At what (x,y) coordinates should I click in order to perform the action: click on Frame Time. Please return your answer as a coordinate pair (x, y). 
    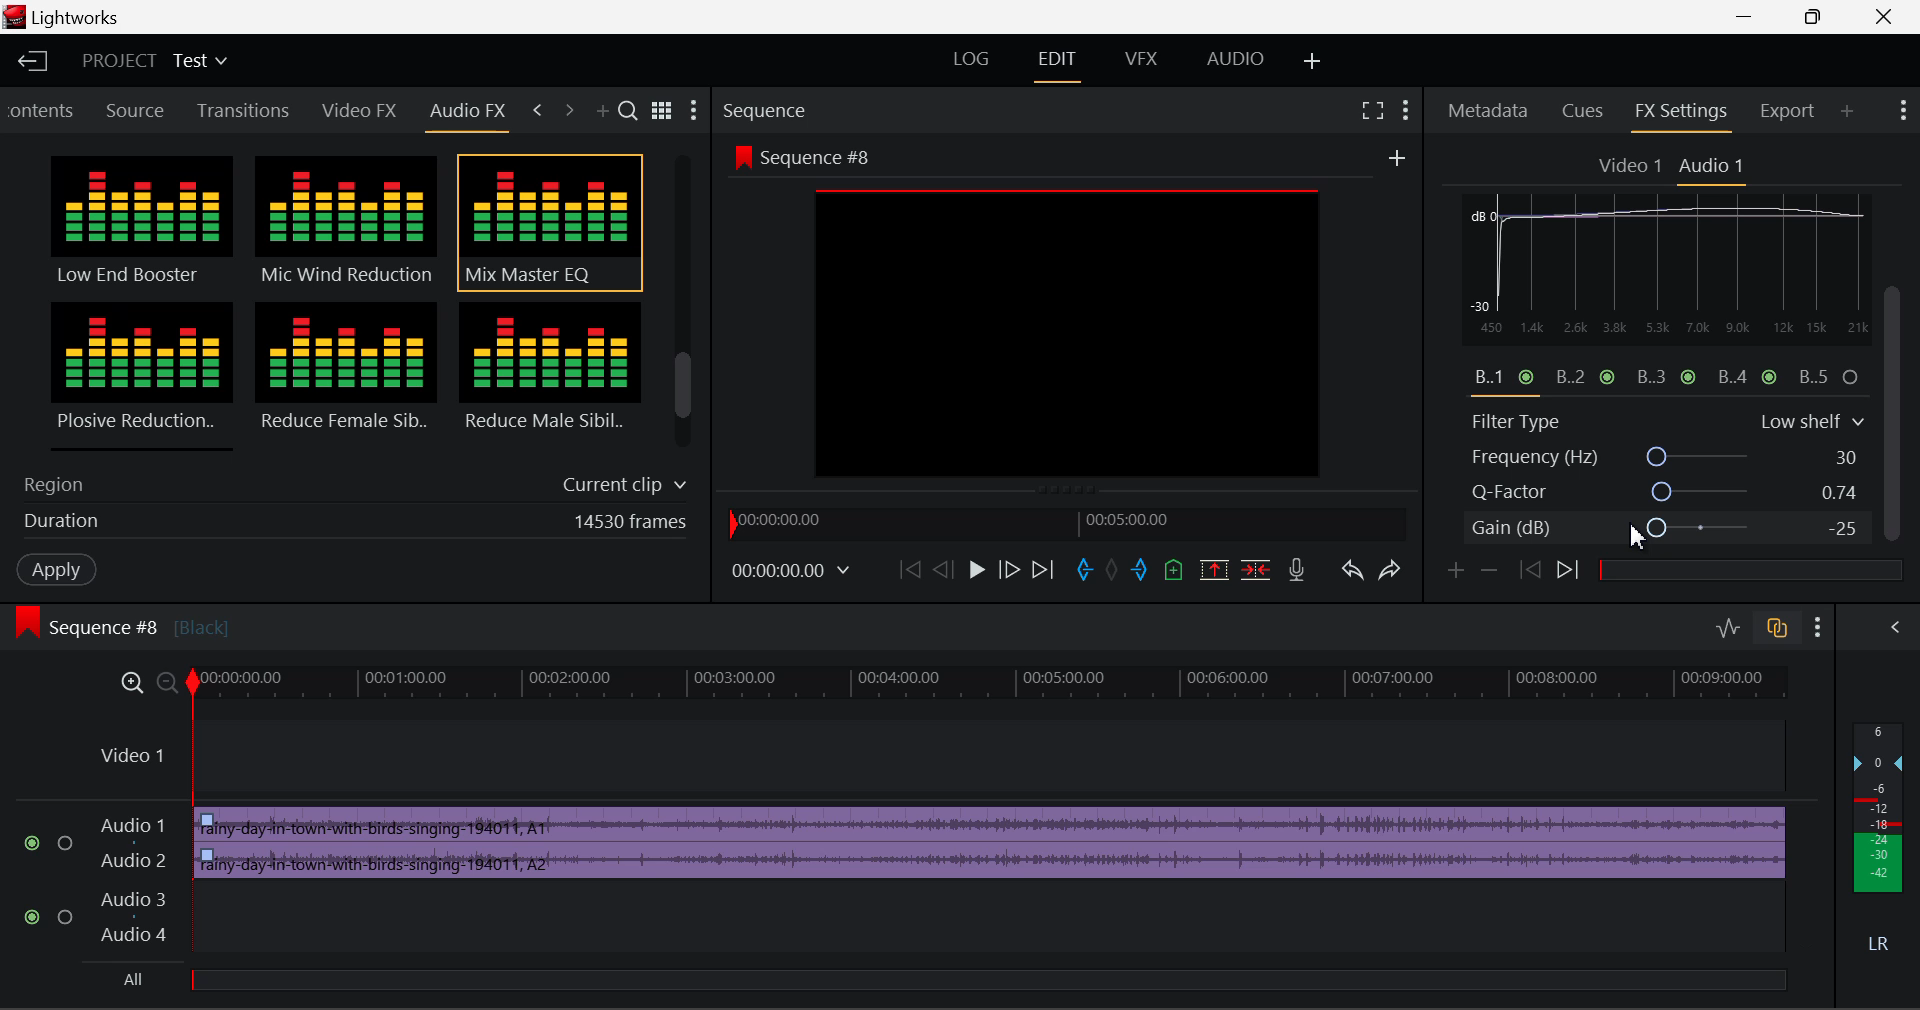
    Looking at the image, I should click on (788, 570).